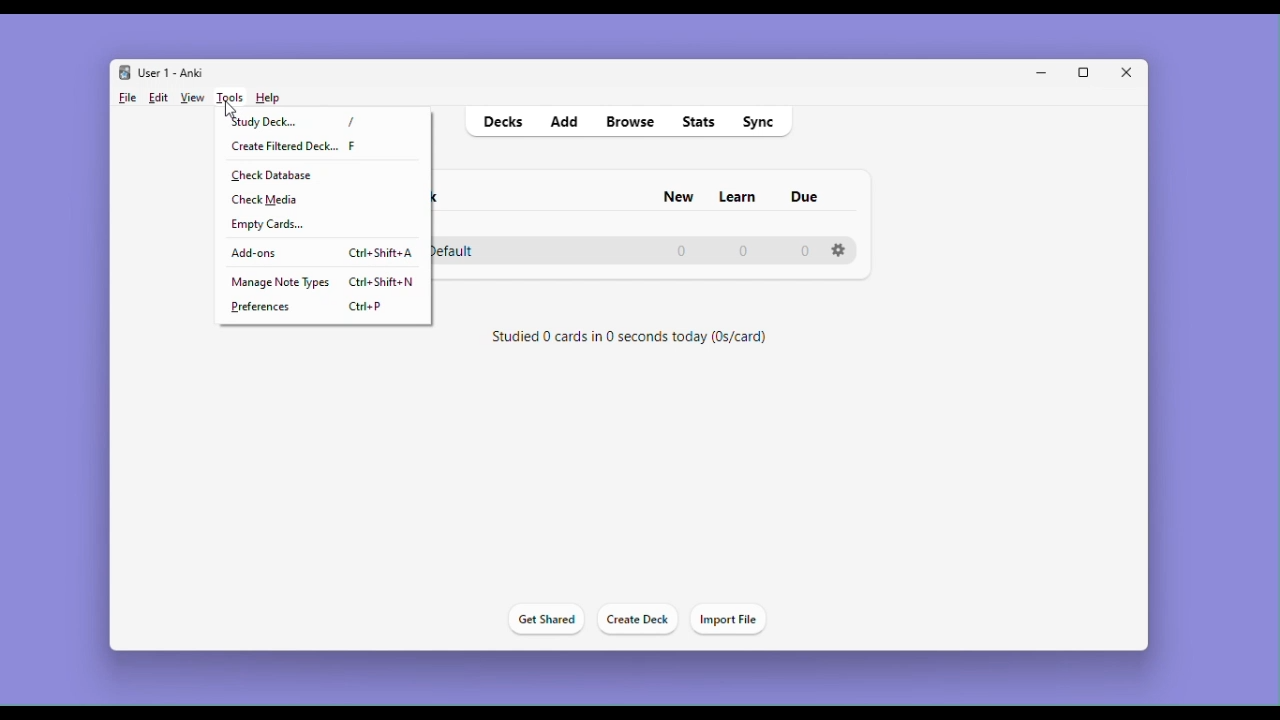  What do you see at coordinates (266, 308) in the screenshot?
I see `Preferences` at bounding box center [266, 308].